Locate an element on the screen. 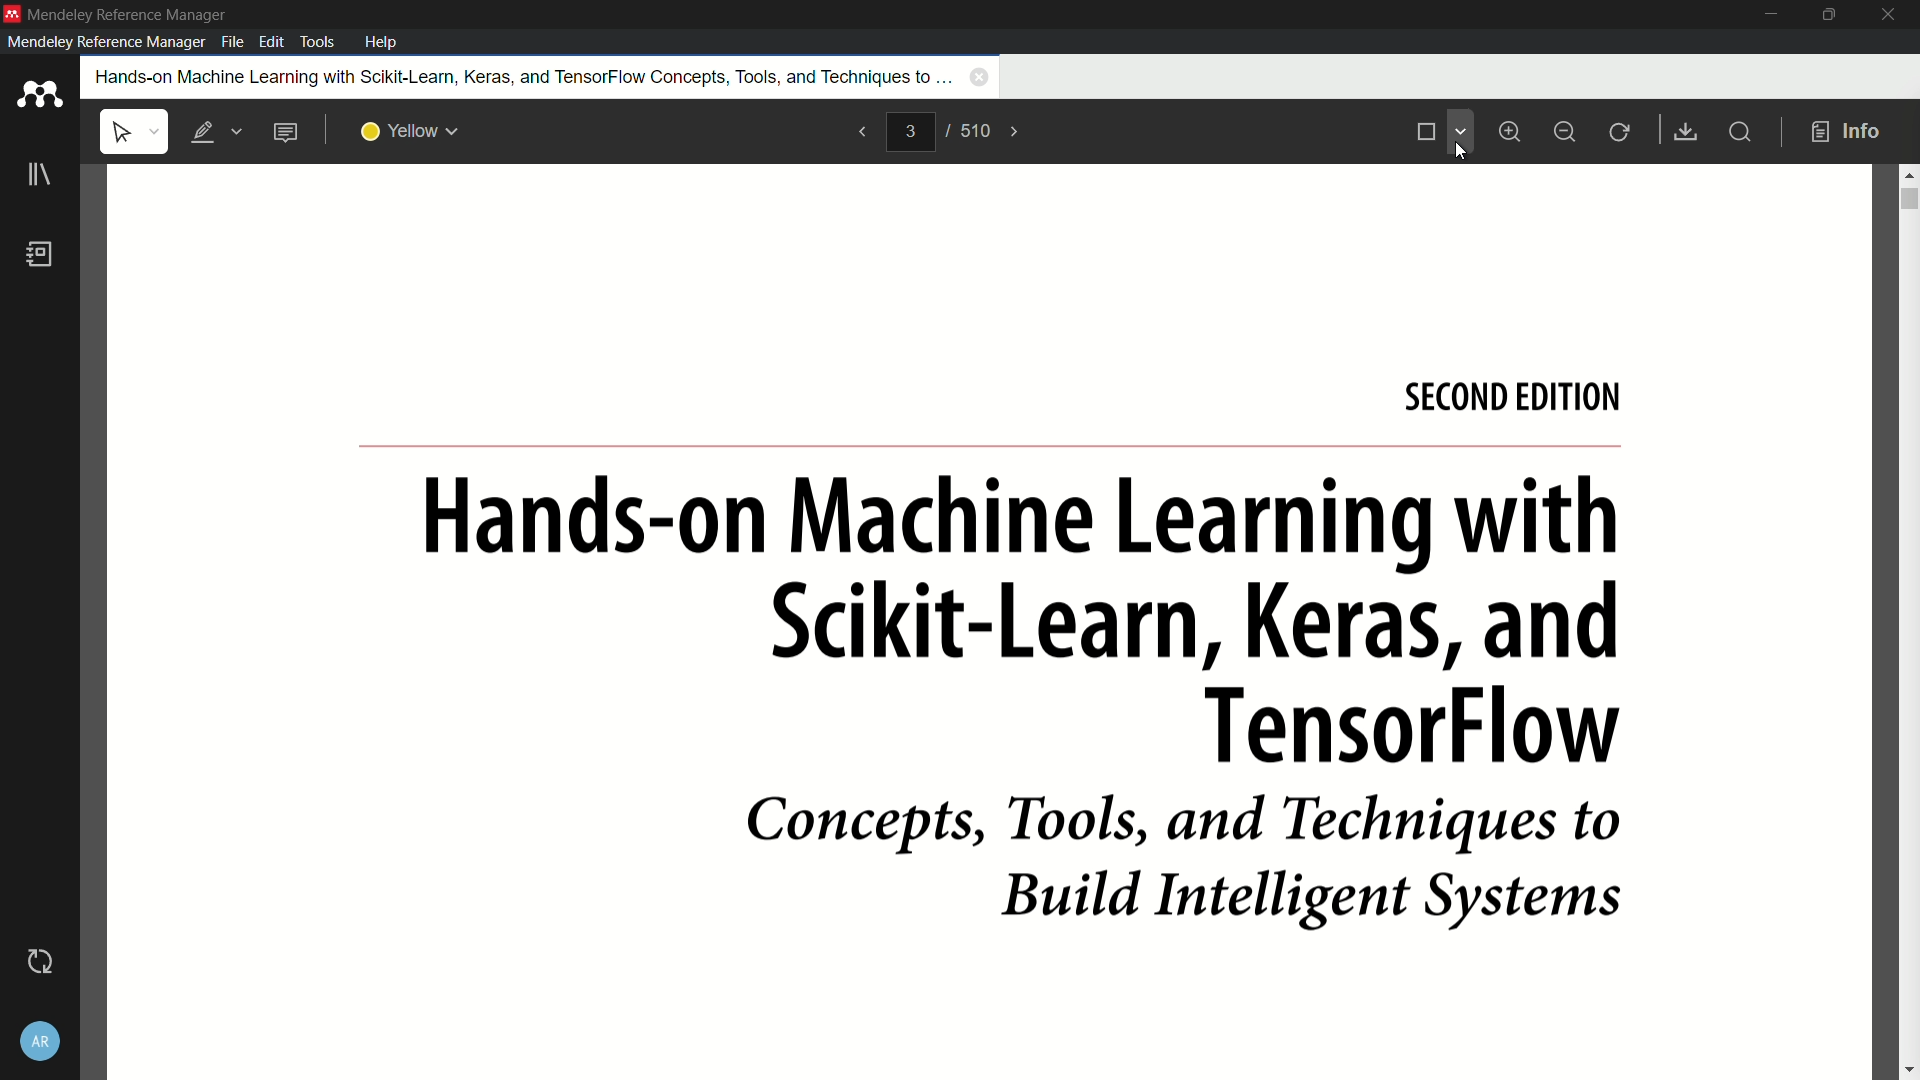  close app is located at coordinates (1890, 15).